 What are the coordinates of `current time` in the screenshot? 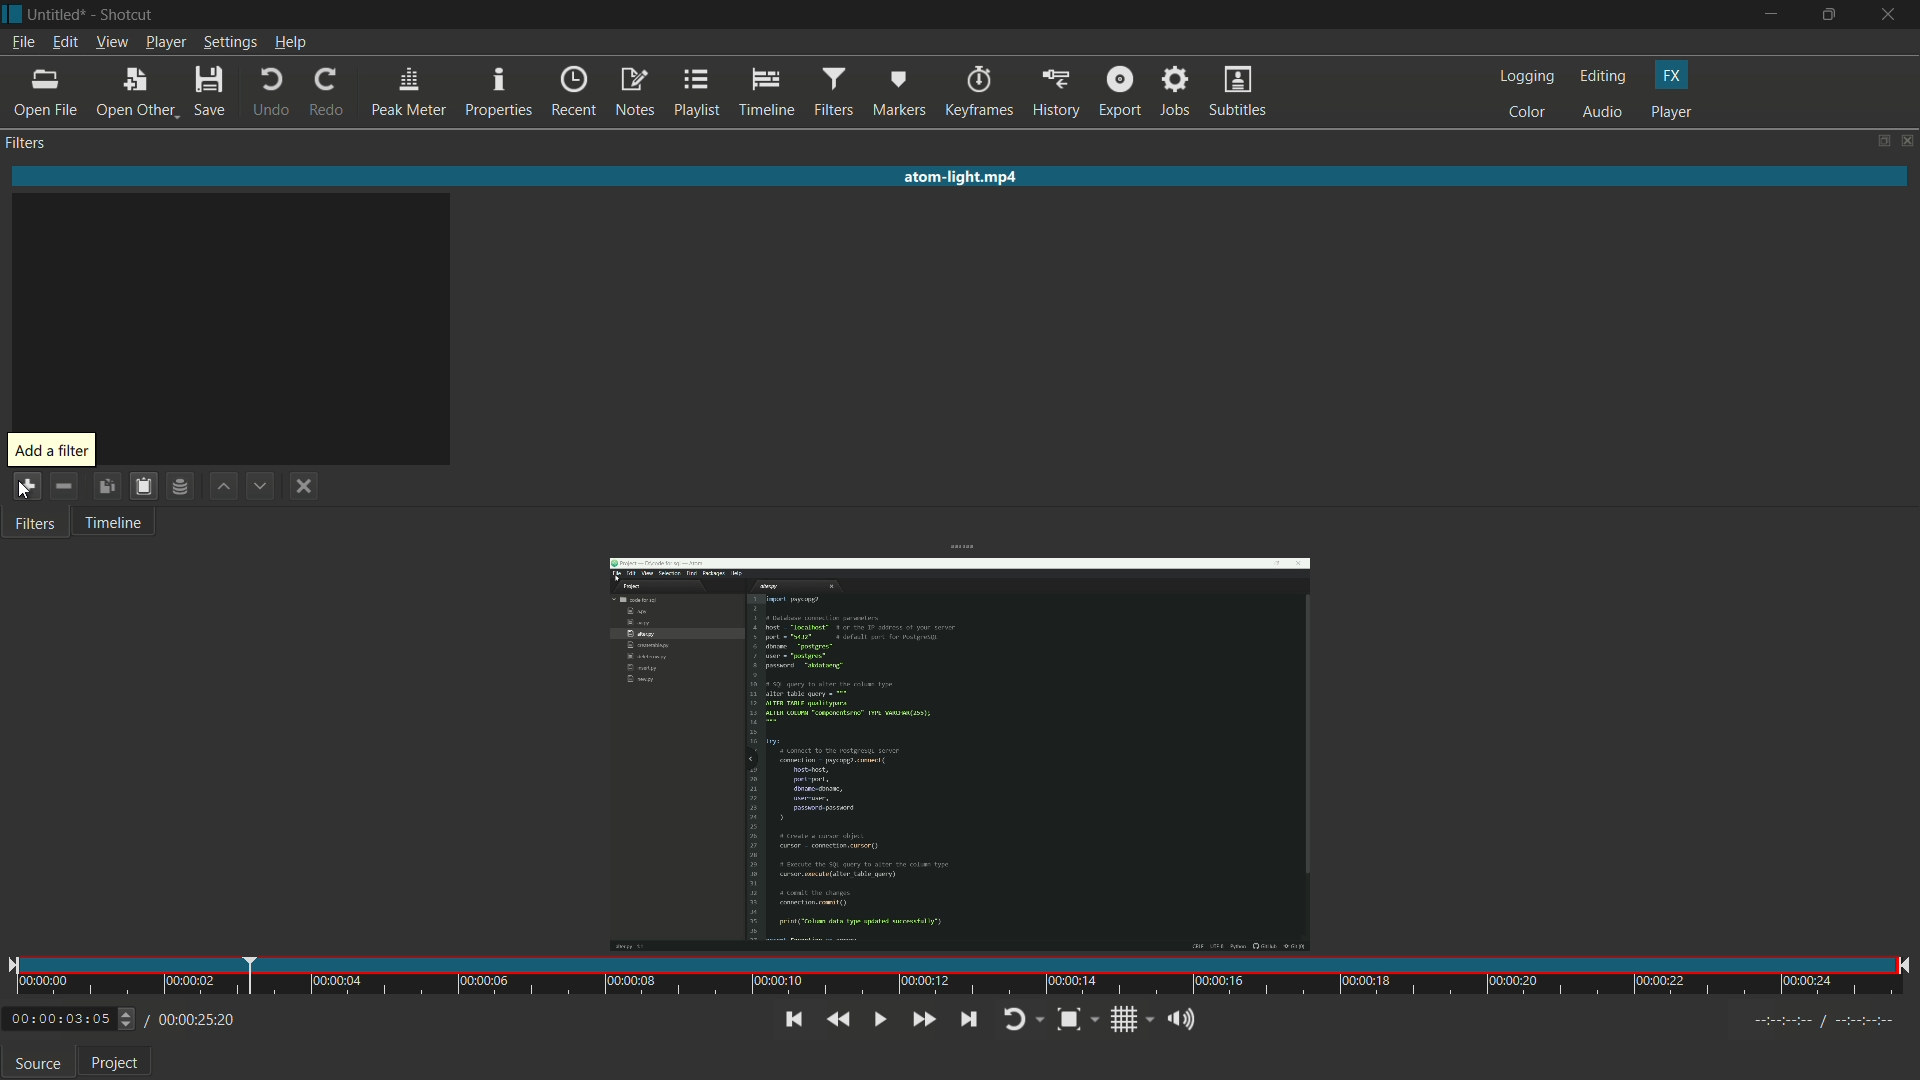 It's located at (58, 1020).